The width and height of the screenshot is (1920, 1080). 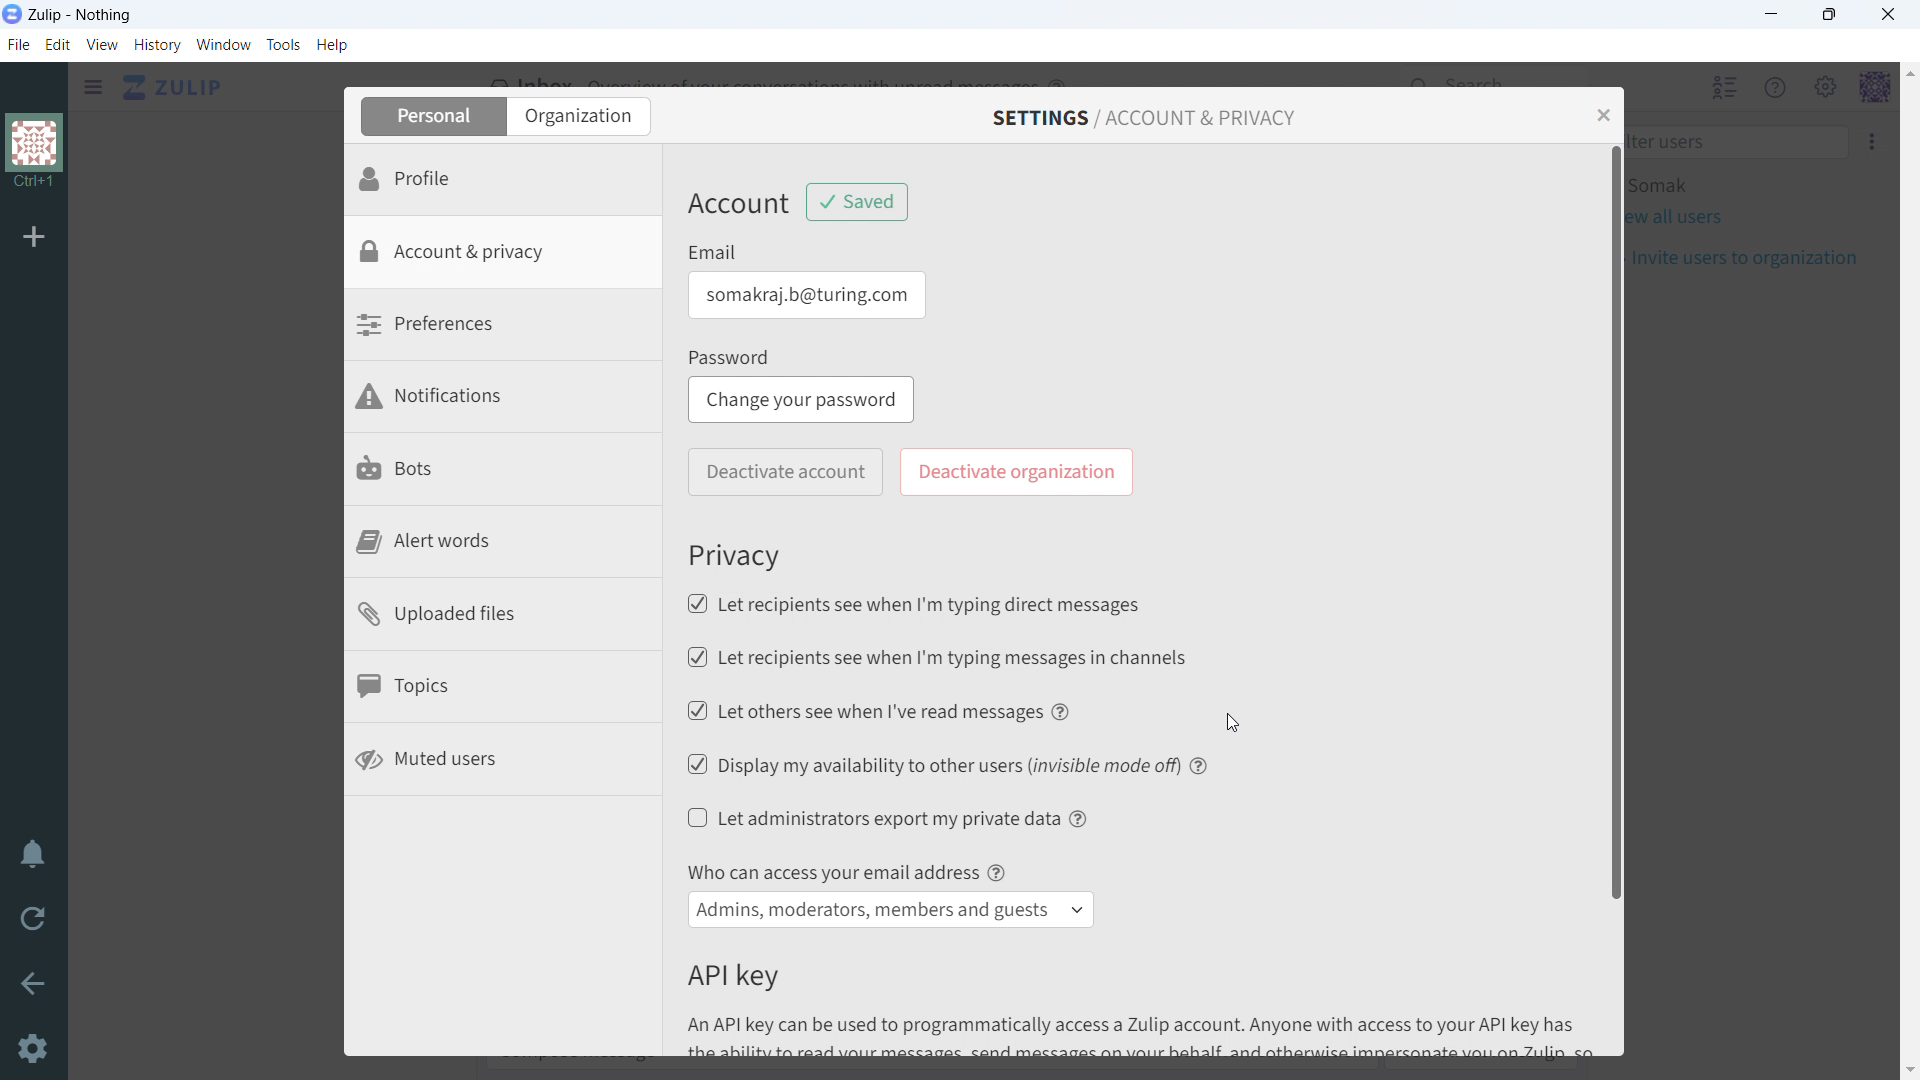 What do you see at coordinates (808, 295) in the screenshot?
I see `email` at bounding box center [808, 295].